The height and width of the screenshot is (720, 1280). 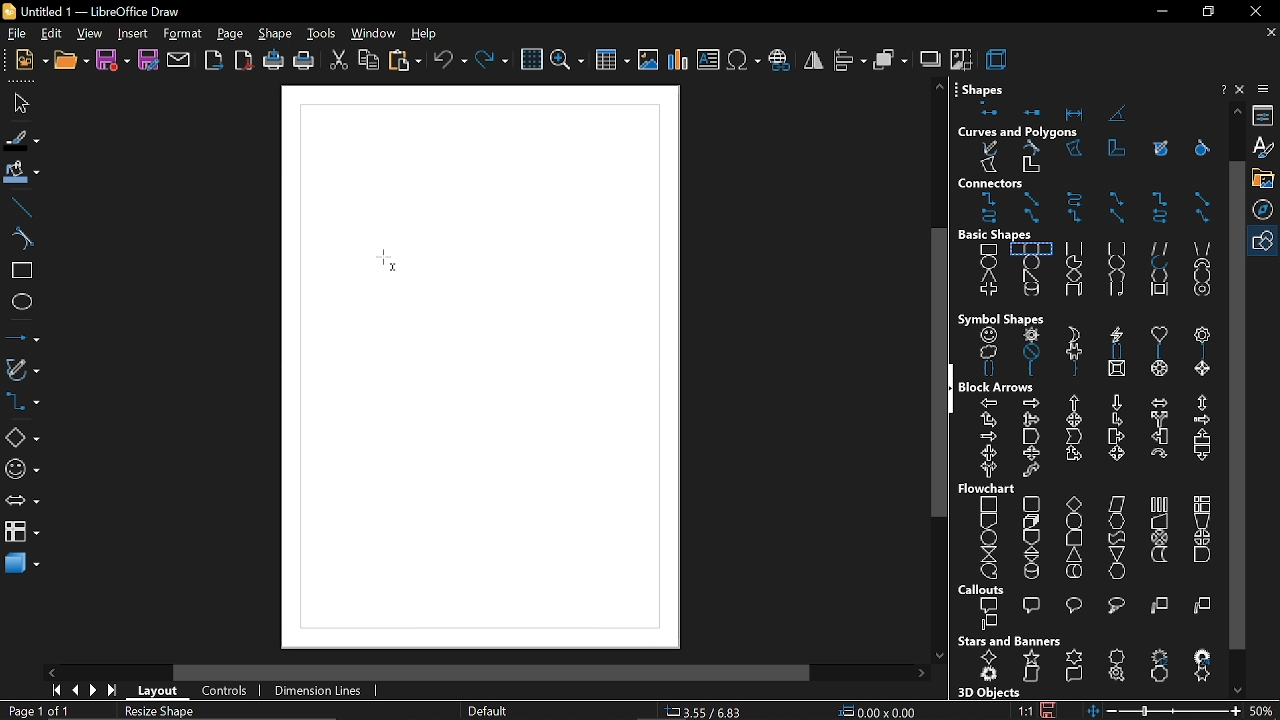 I want to click on shapes, so click(x=987, y=86).